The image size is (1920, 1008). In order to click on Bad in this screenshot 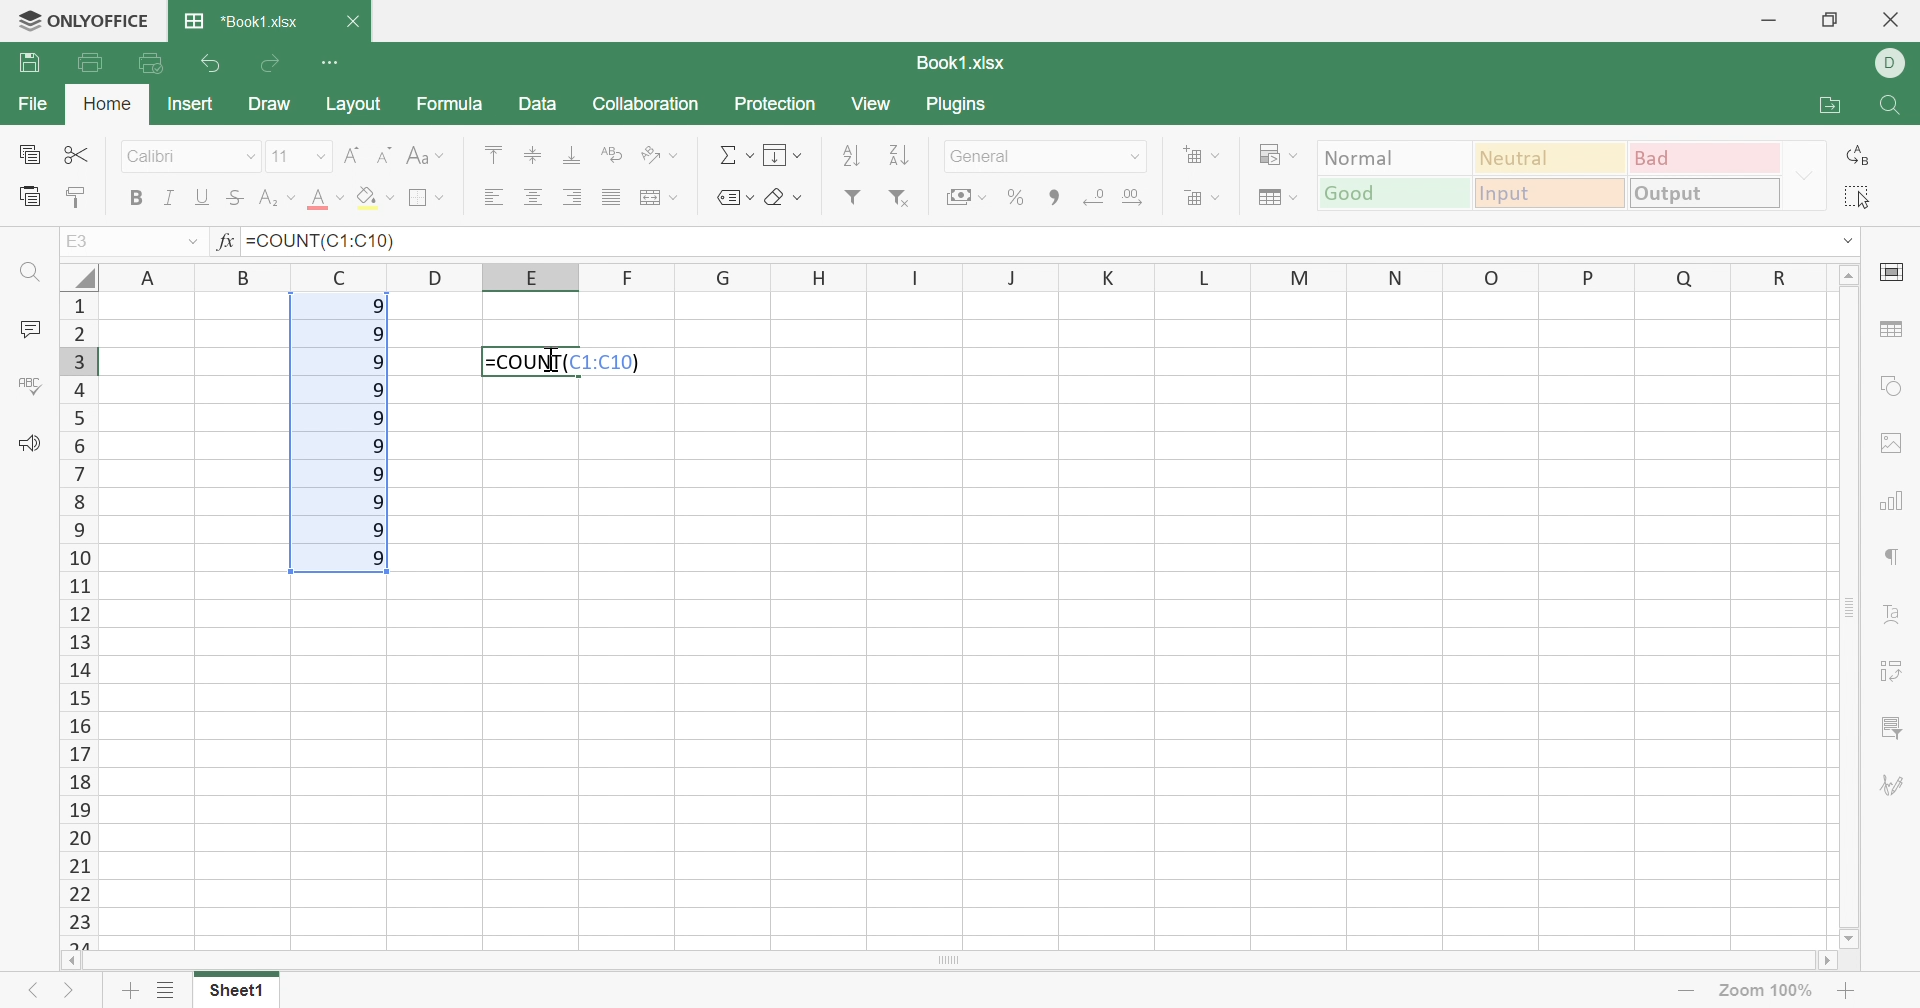, I will do `click(1701, 159)`.